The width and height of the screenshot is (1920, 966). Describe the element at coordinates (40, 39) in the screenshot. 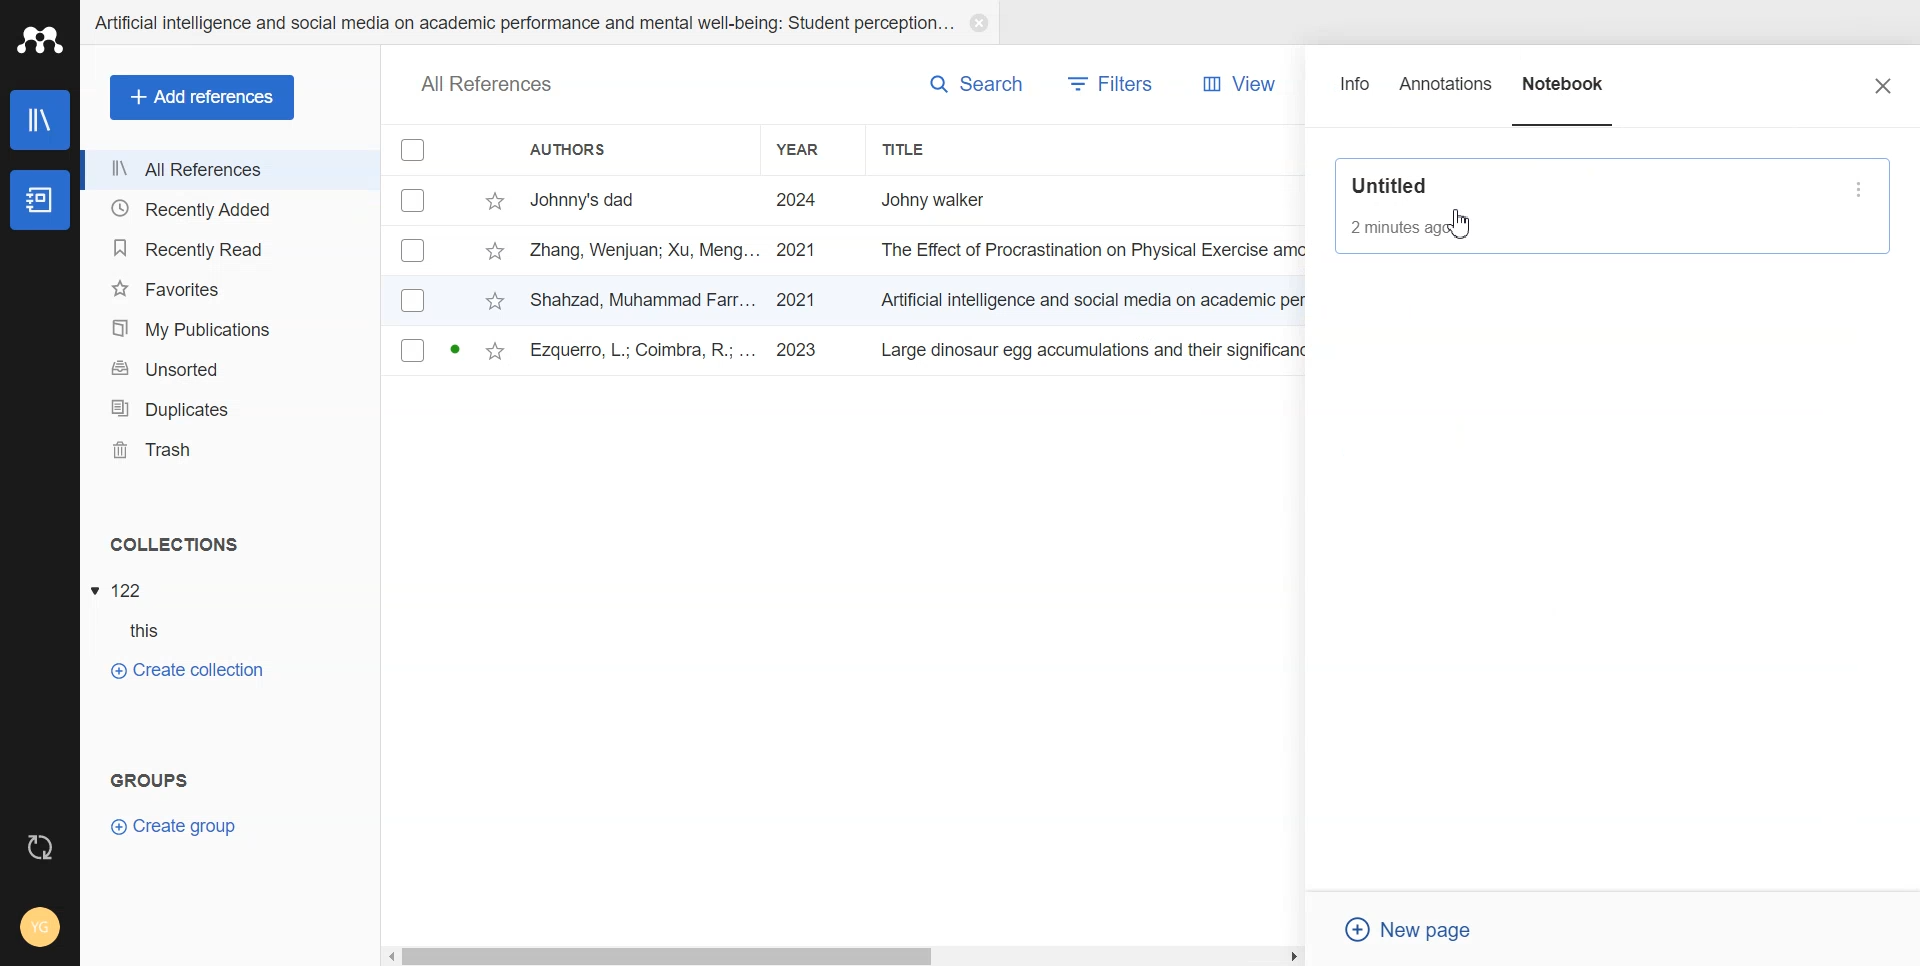

I see `Logo` at that location.